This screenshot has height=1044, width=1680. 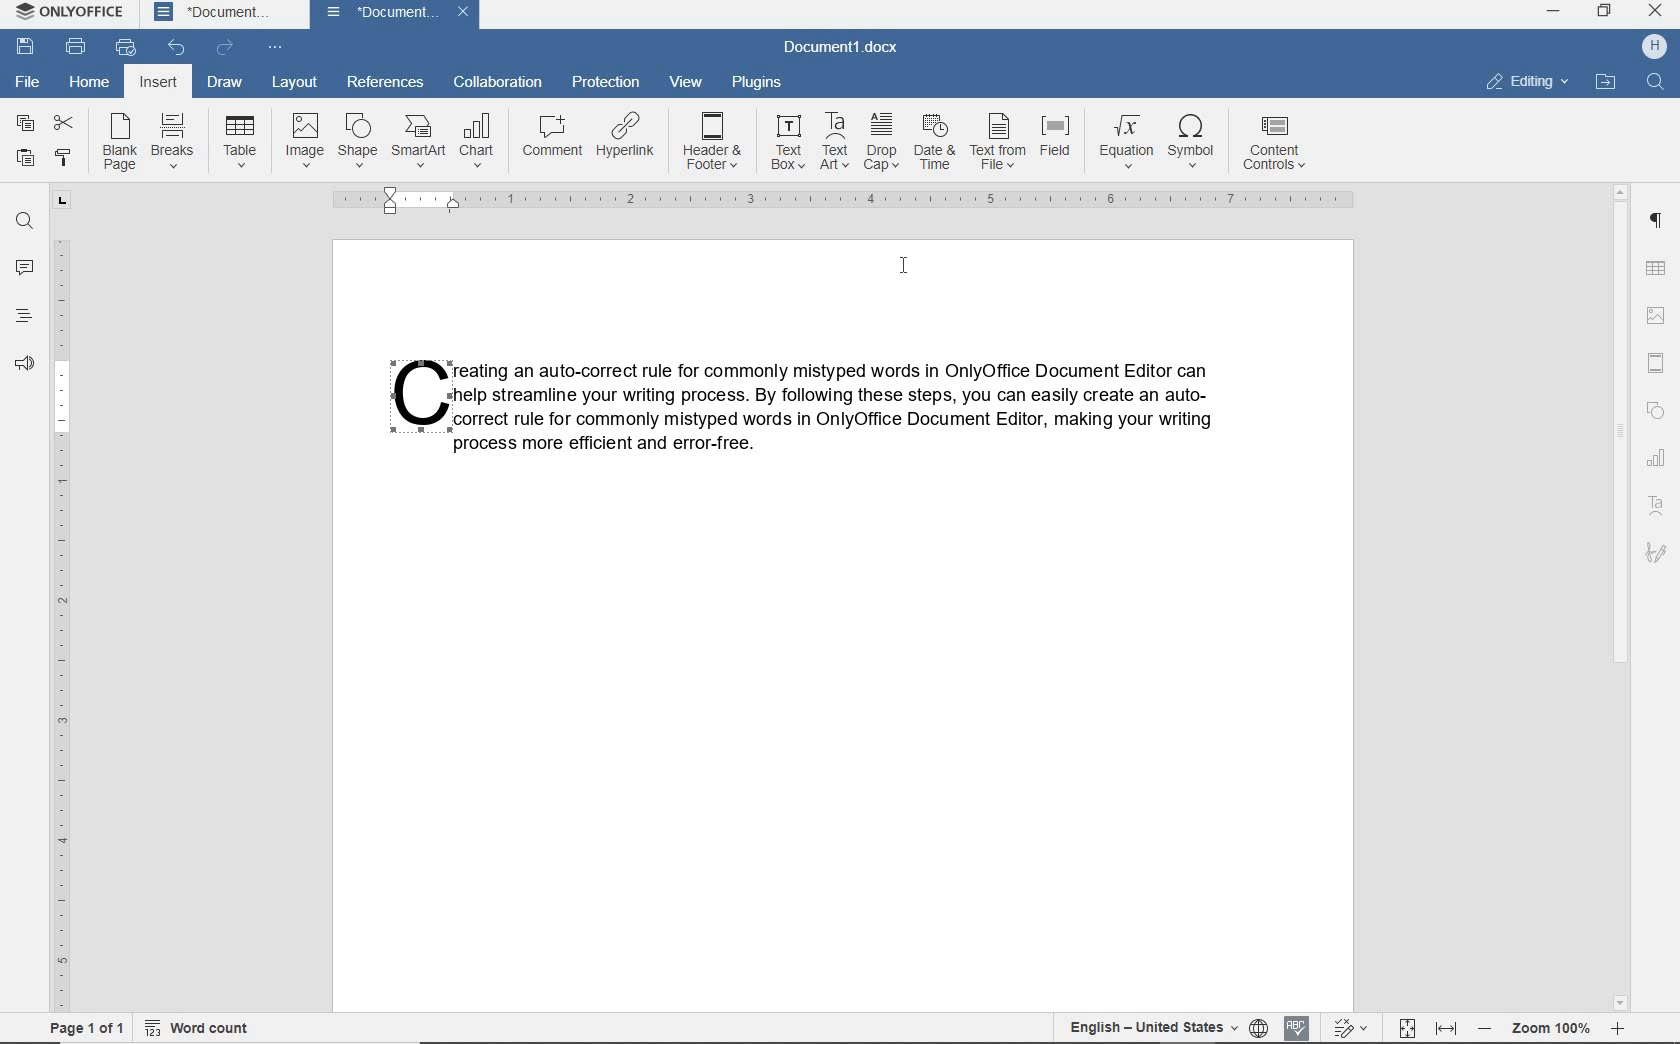 What do you see at coordinates (1553, 12) in the screenshot?
I see `minimize` at bounding box center [1553, 12].